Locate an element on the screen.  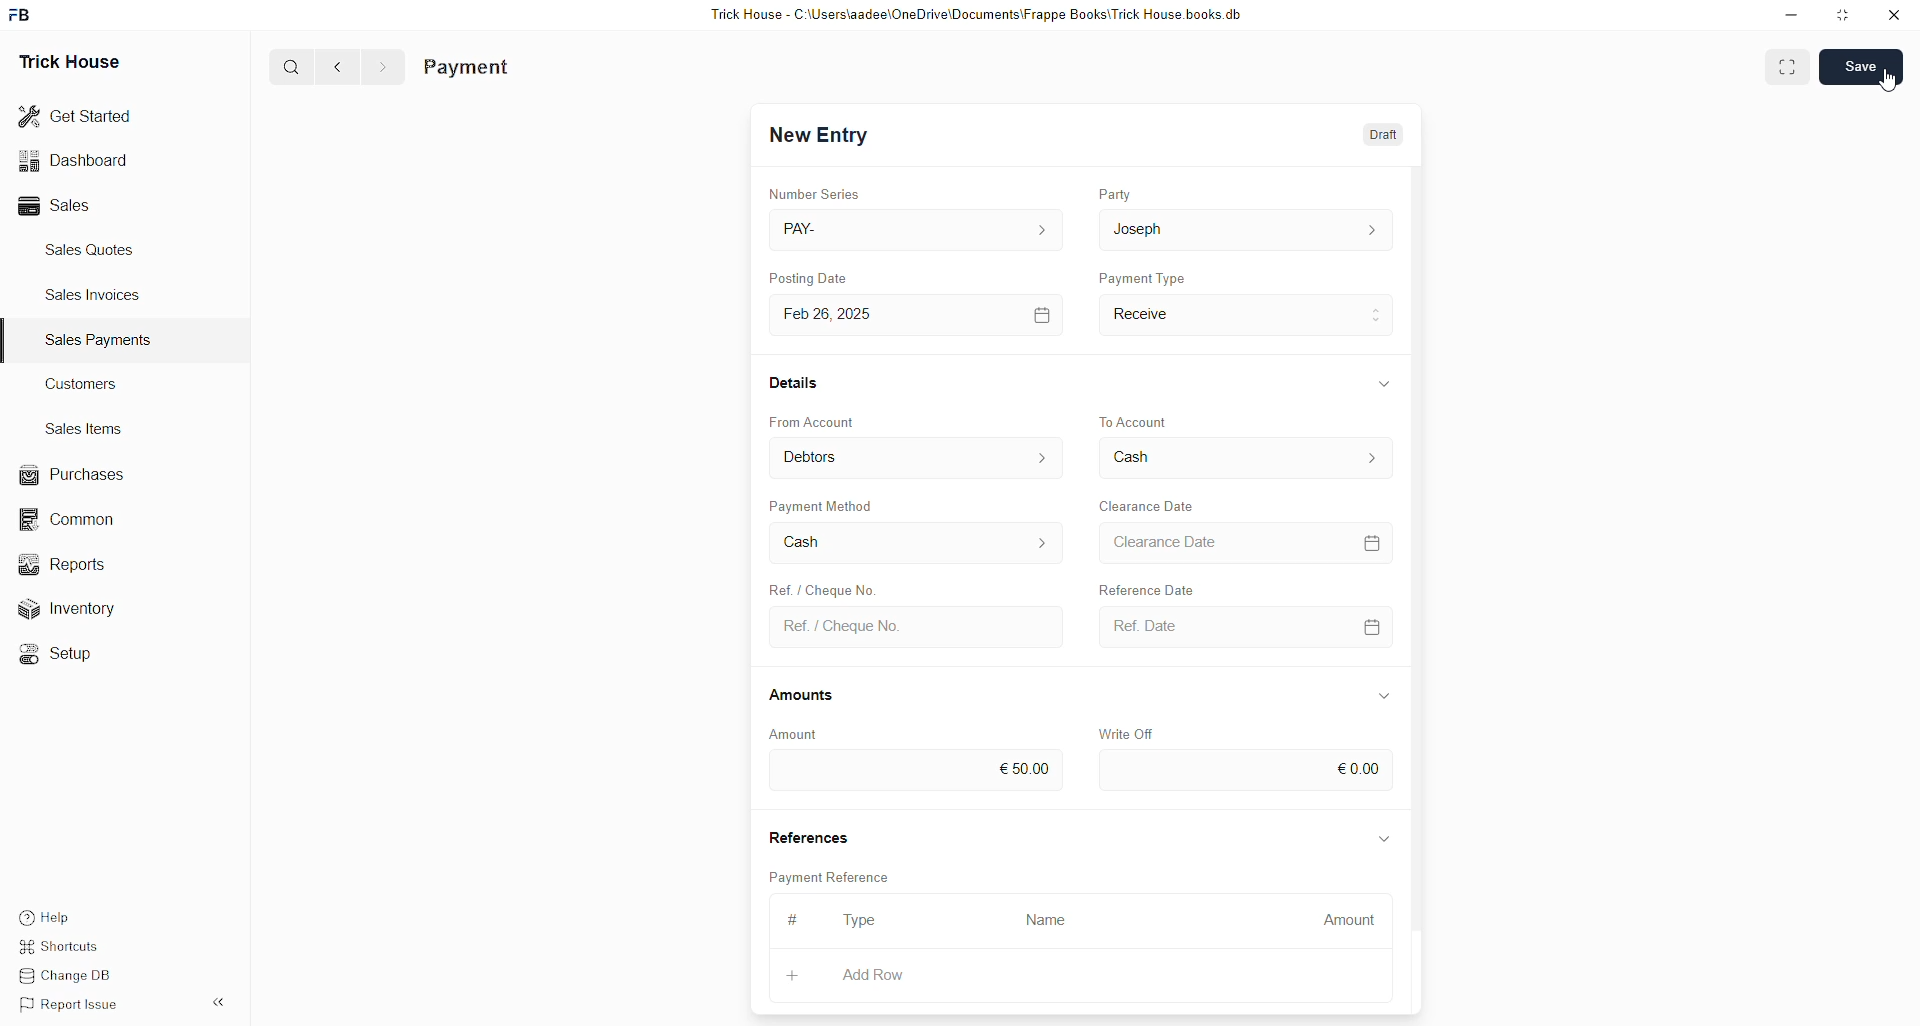
To Account is located at coordinates (1136, 421).